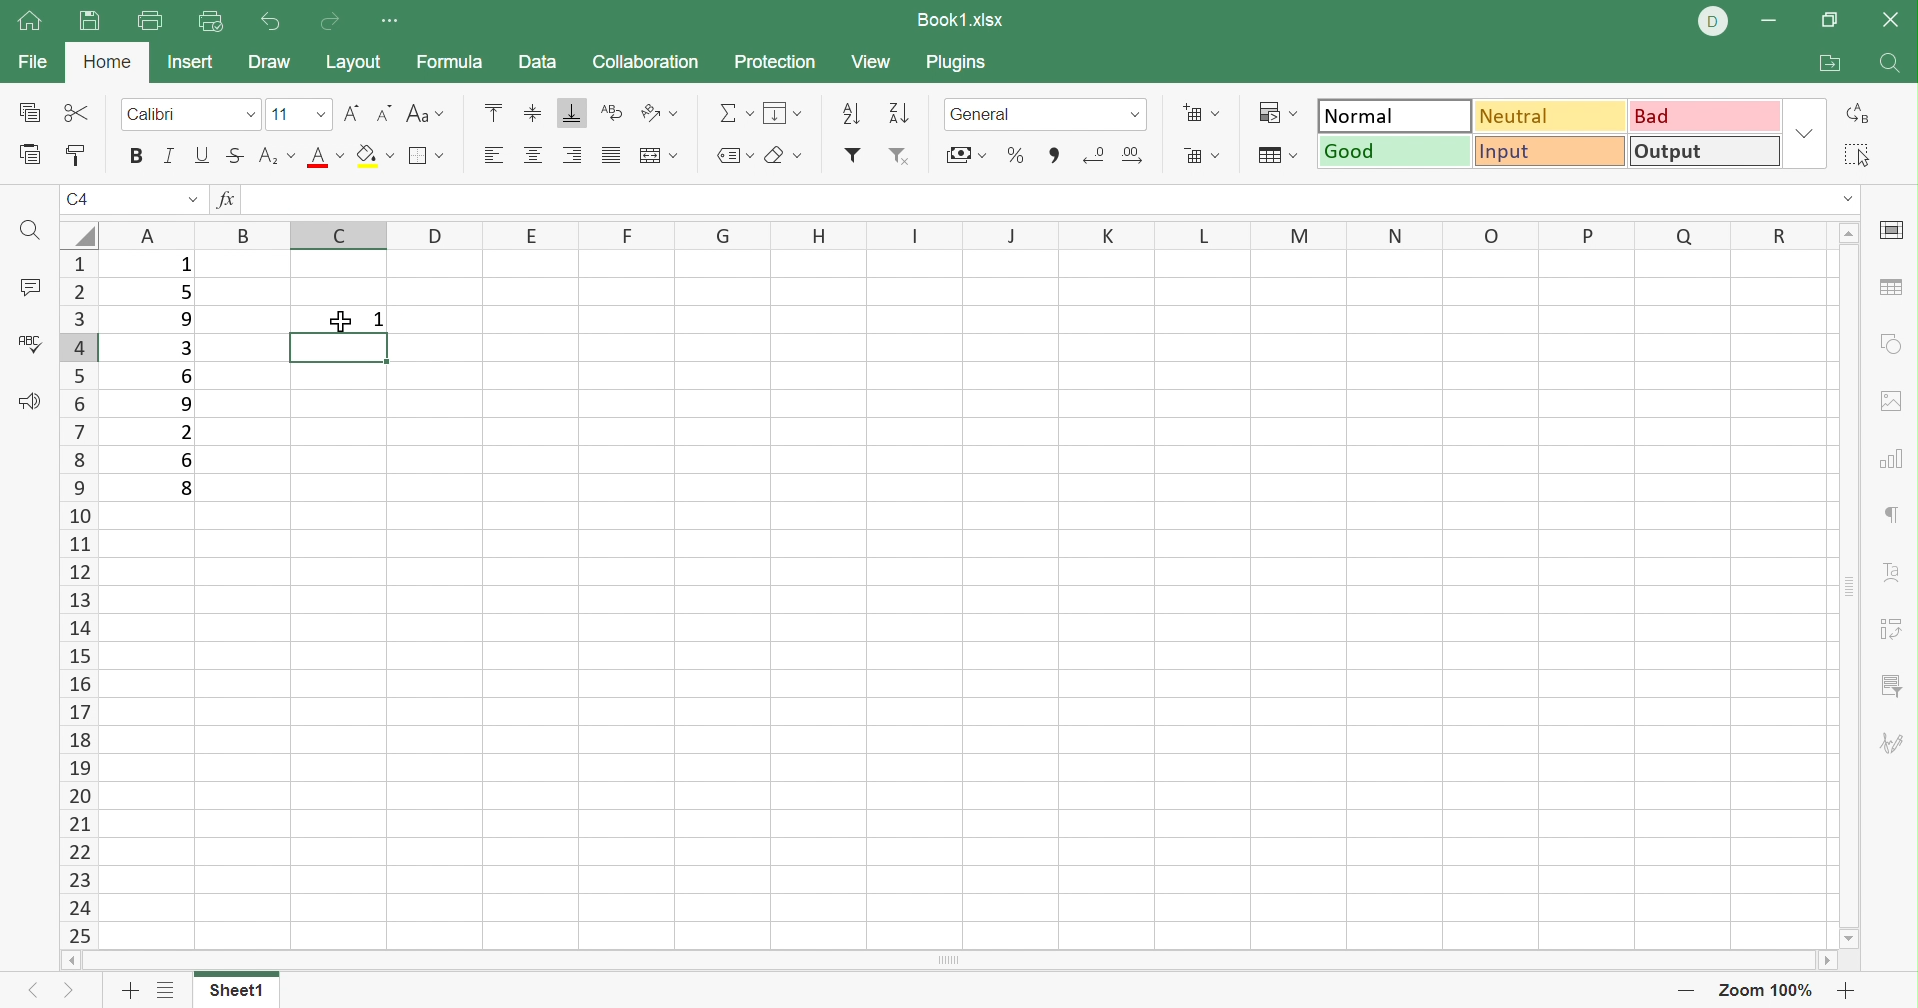 Image resolution: width=1918 pixels, height=1008 pixels. Describe the element at coordinates (156, 114) in the screenshot. I see `Calibri` at that location.